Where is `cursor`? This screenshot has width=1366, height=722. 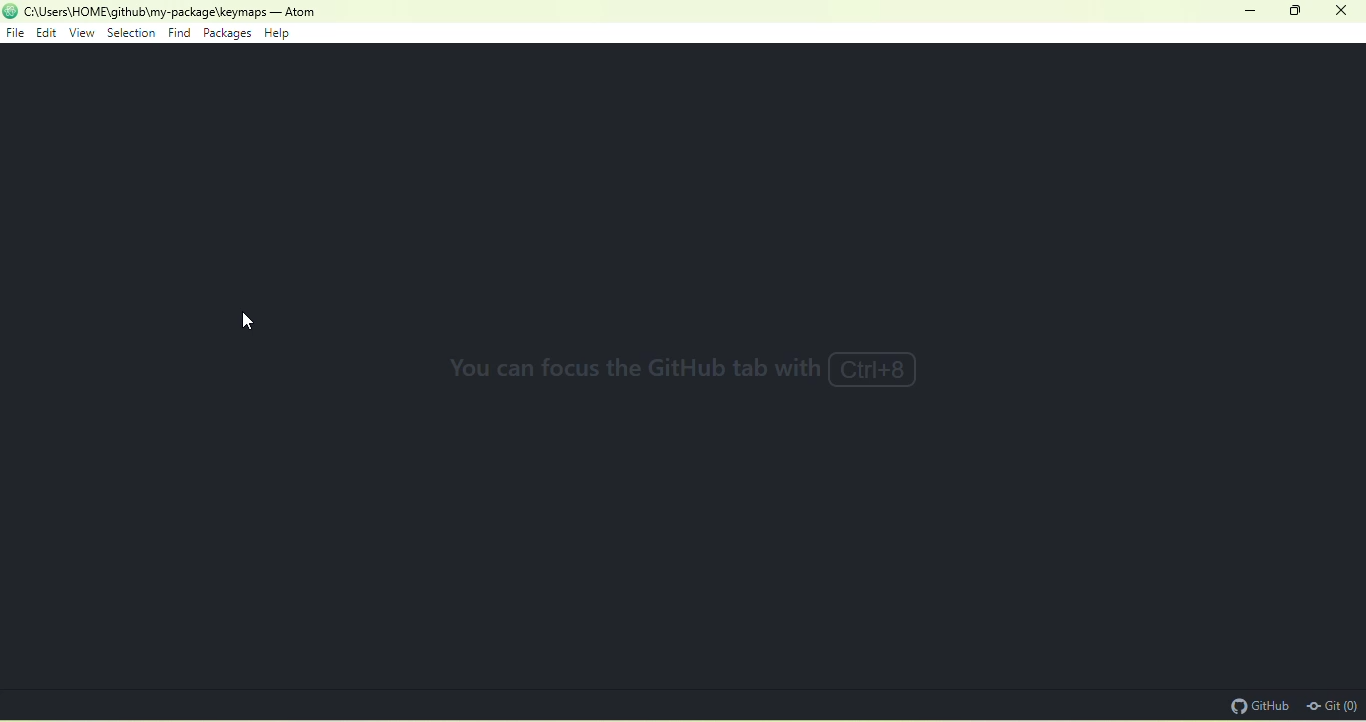
cursor is located at coordinates (250, 319).